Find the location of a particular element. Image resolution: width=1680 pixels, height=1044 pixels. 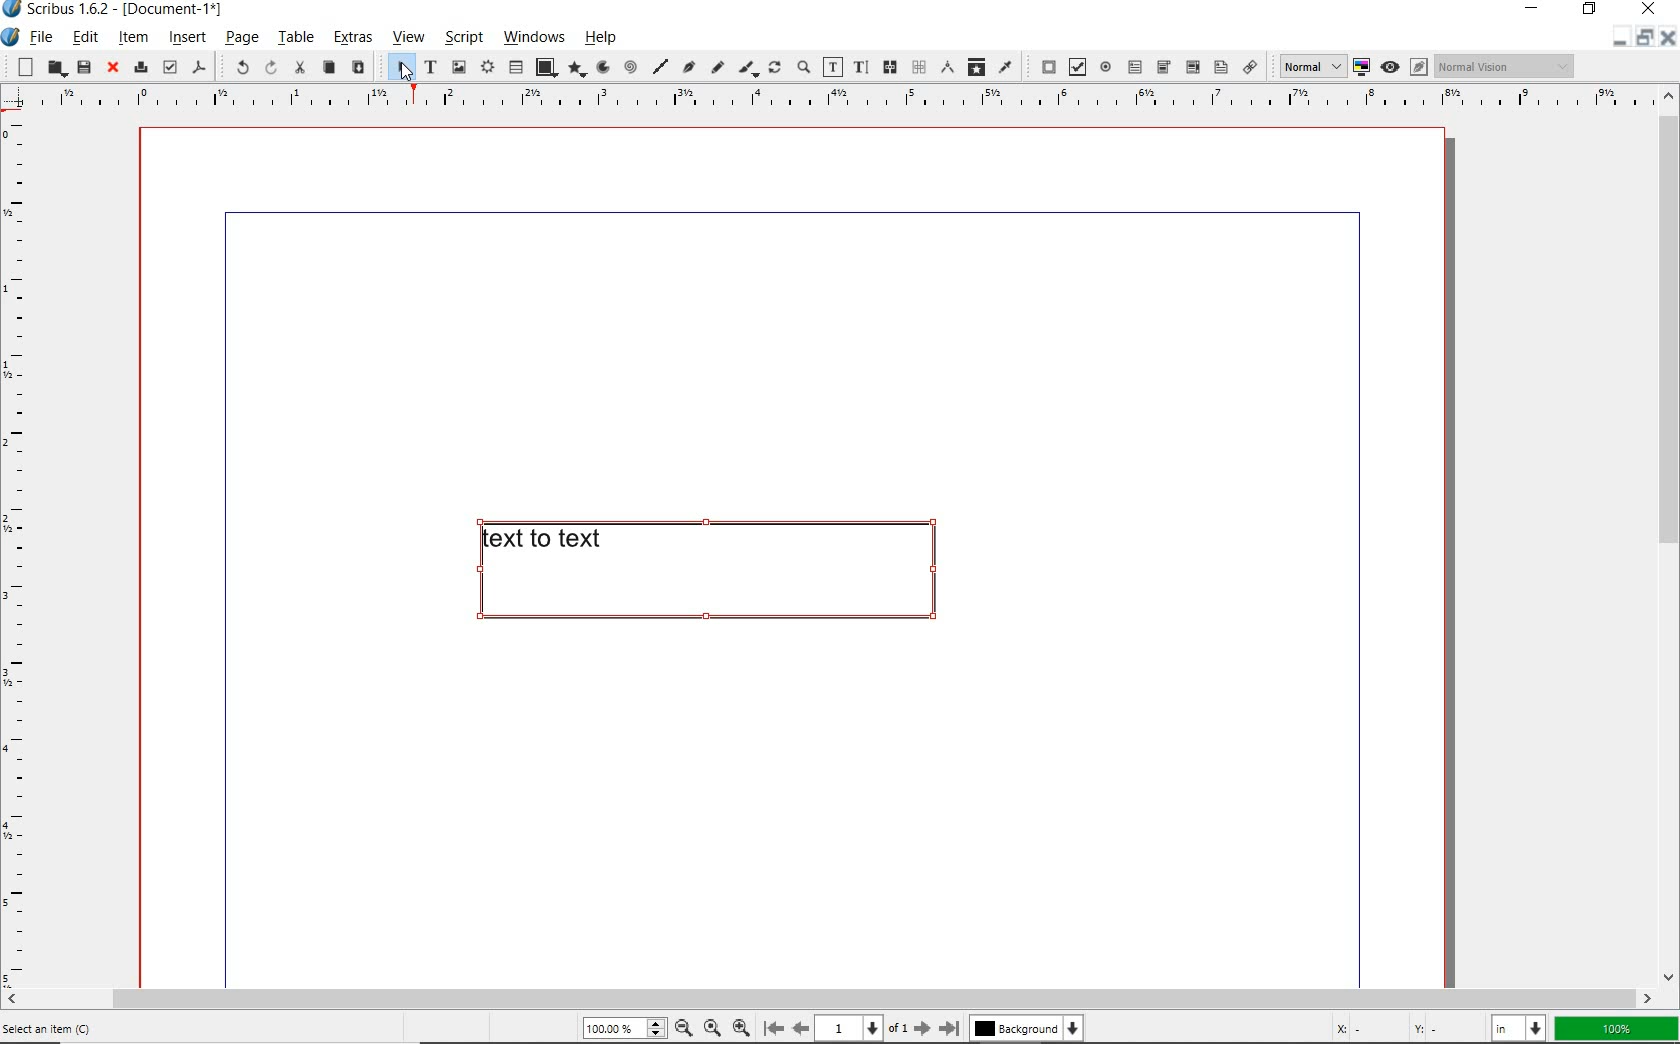

edit contents of frame is located at coordinates (833, 68).